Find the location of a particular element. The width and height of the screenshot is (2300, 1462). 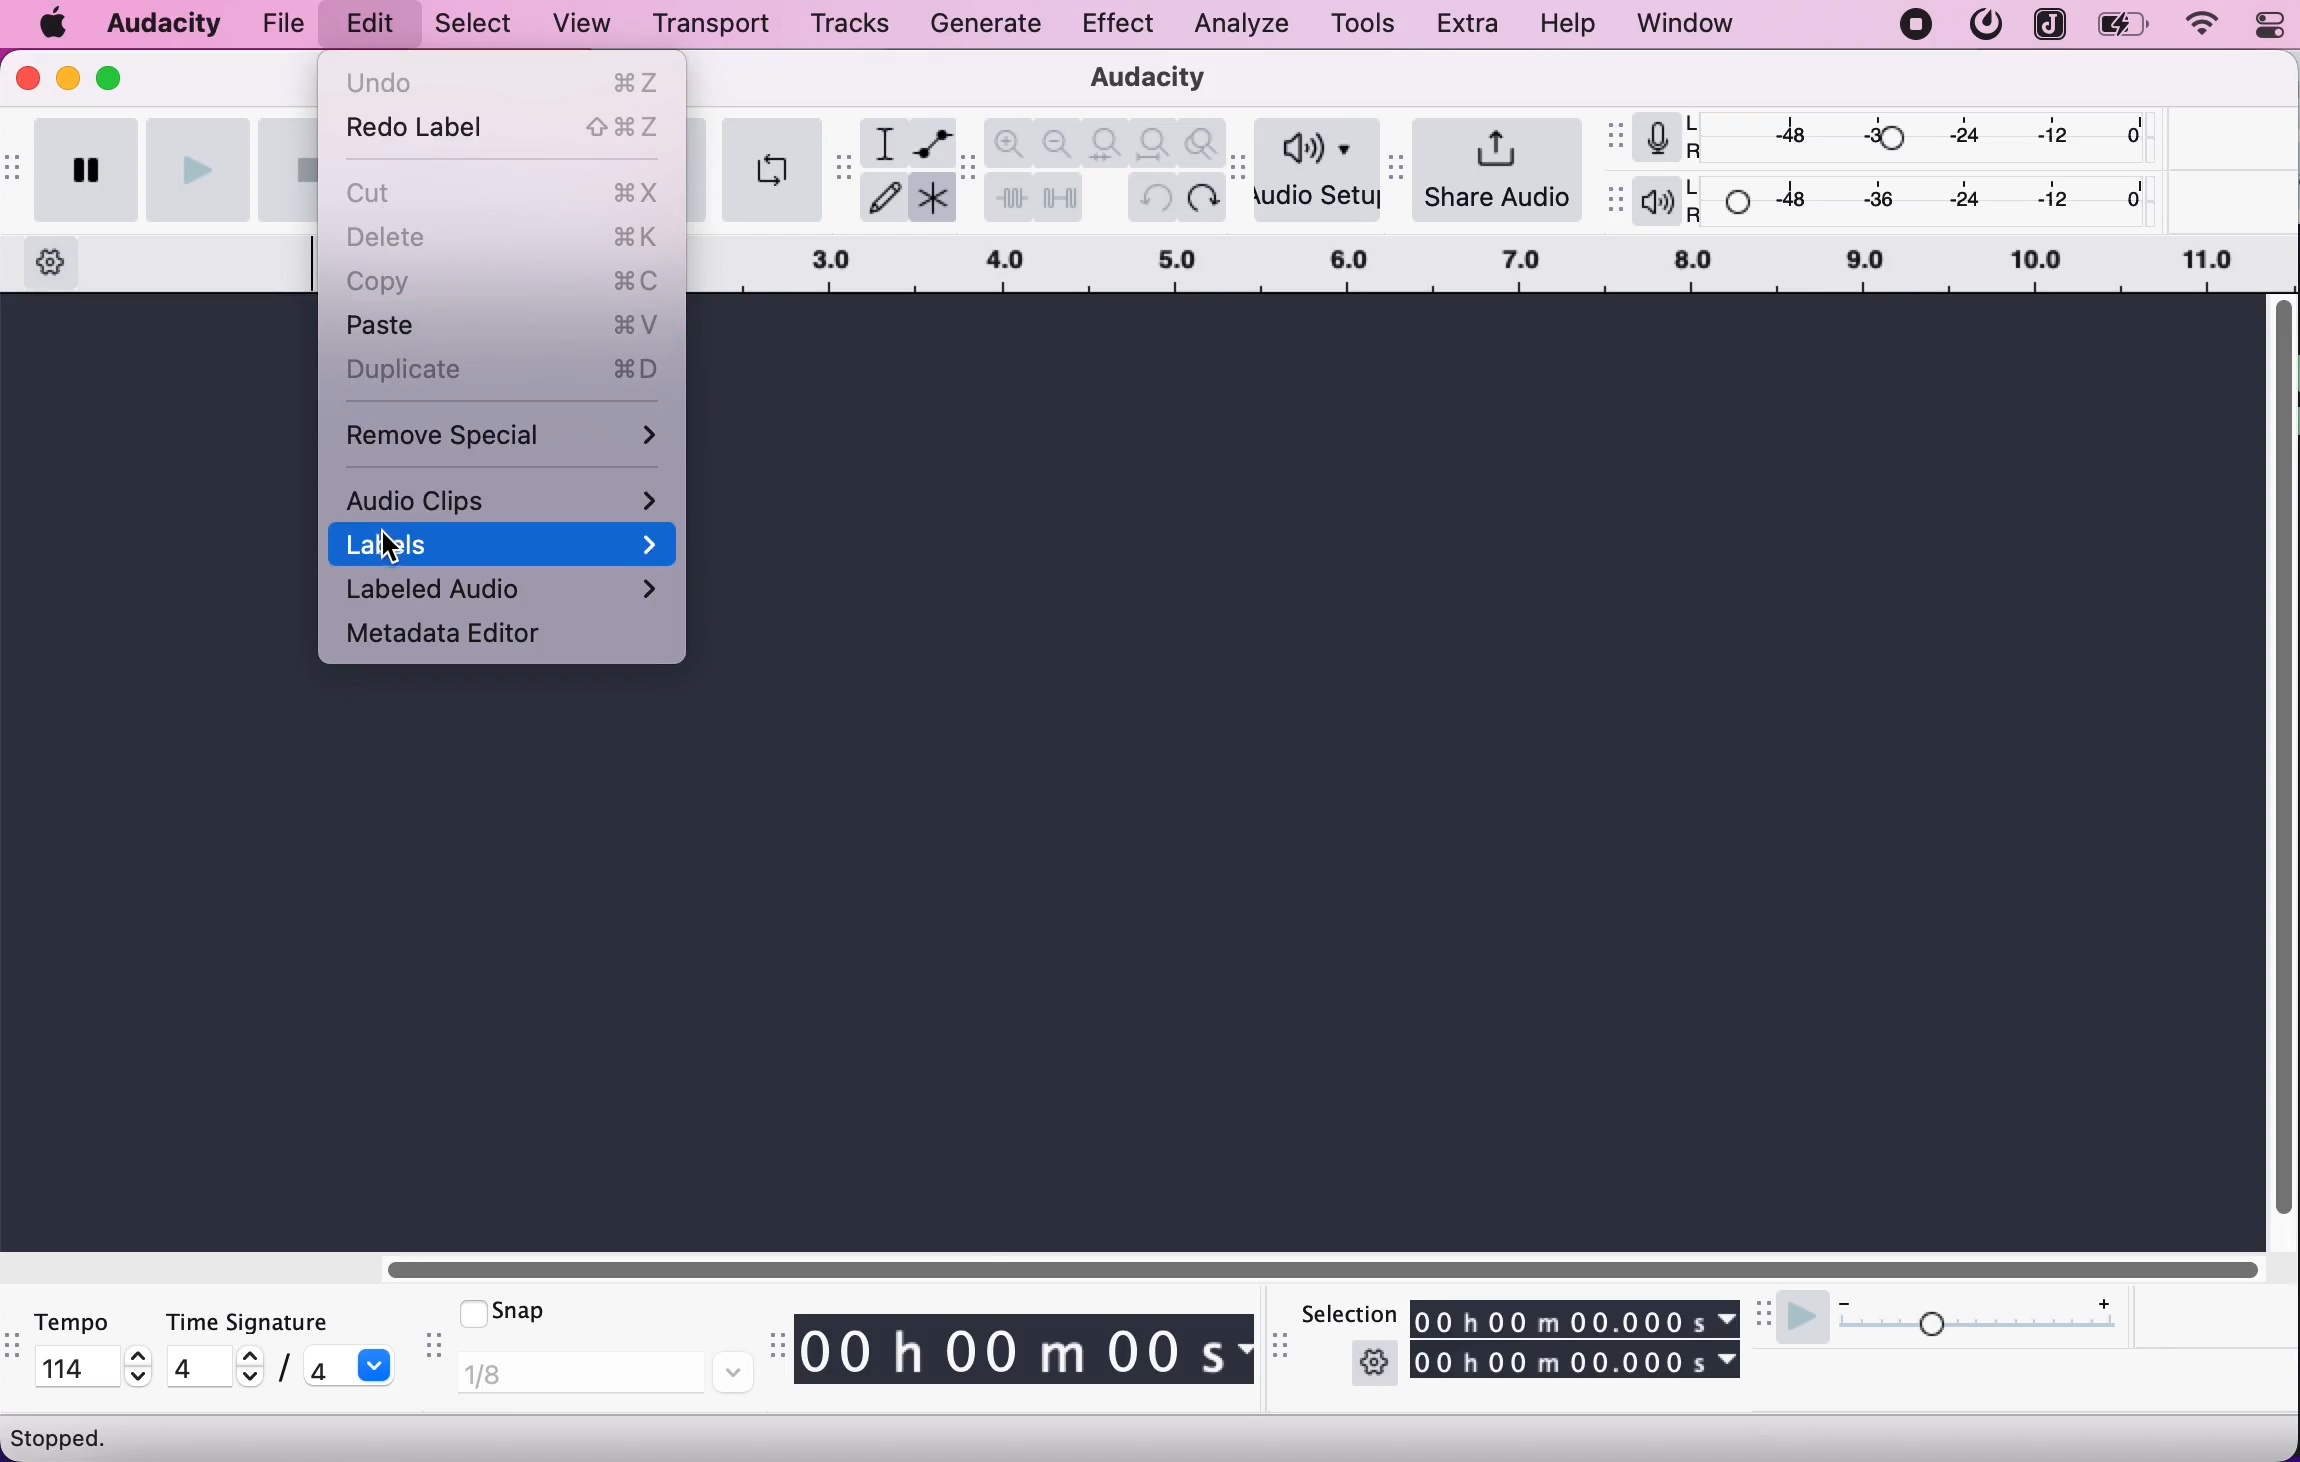

minimize is located at coordinates (68, 77).